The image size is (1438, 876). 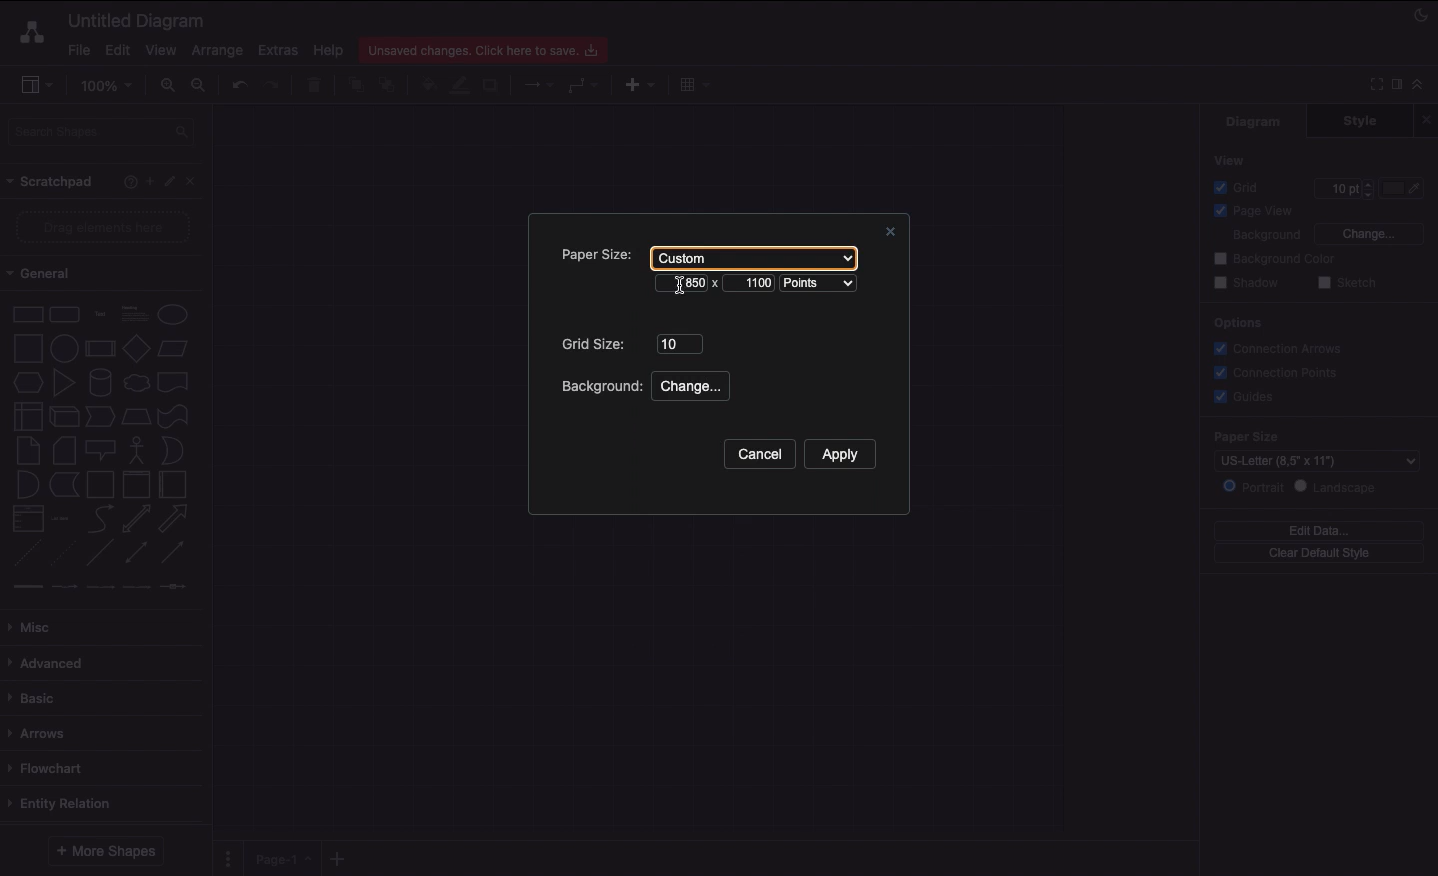 I want to click on Cube, so click(x=64, y=417).